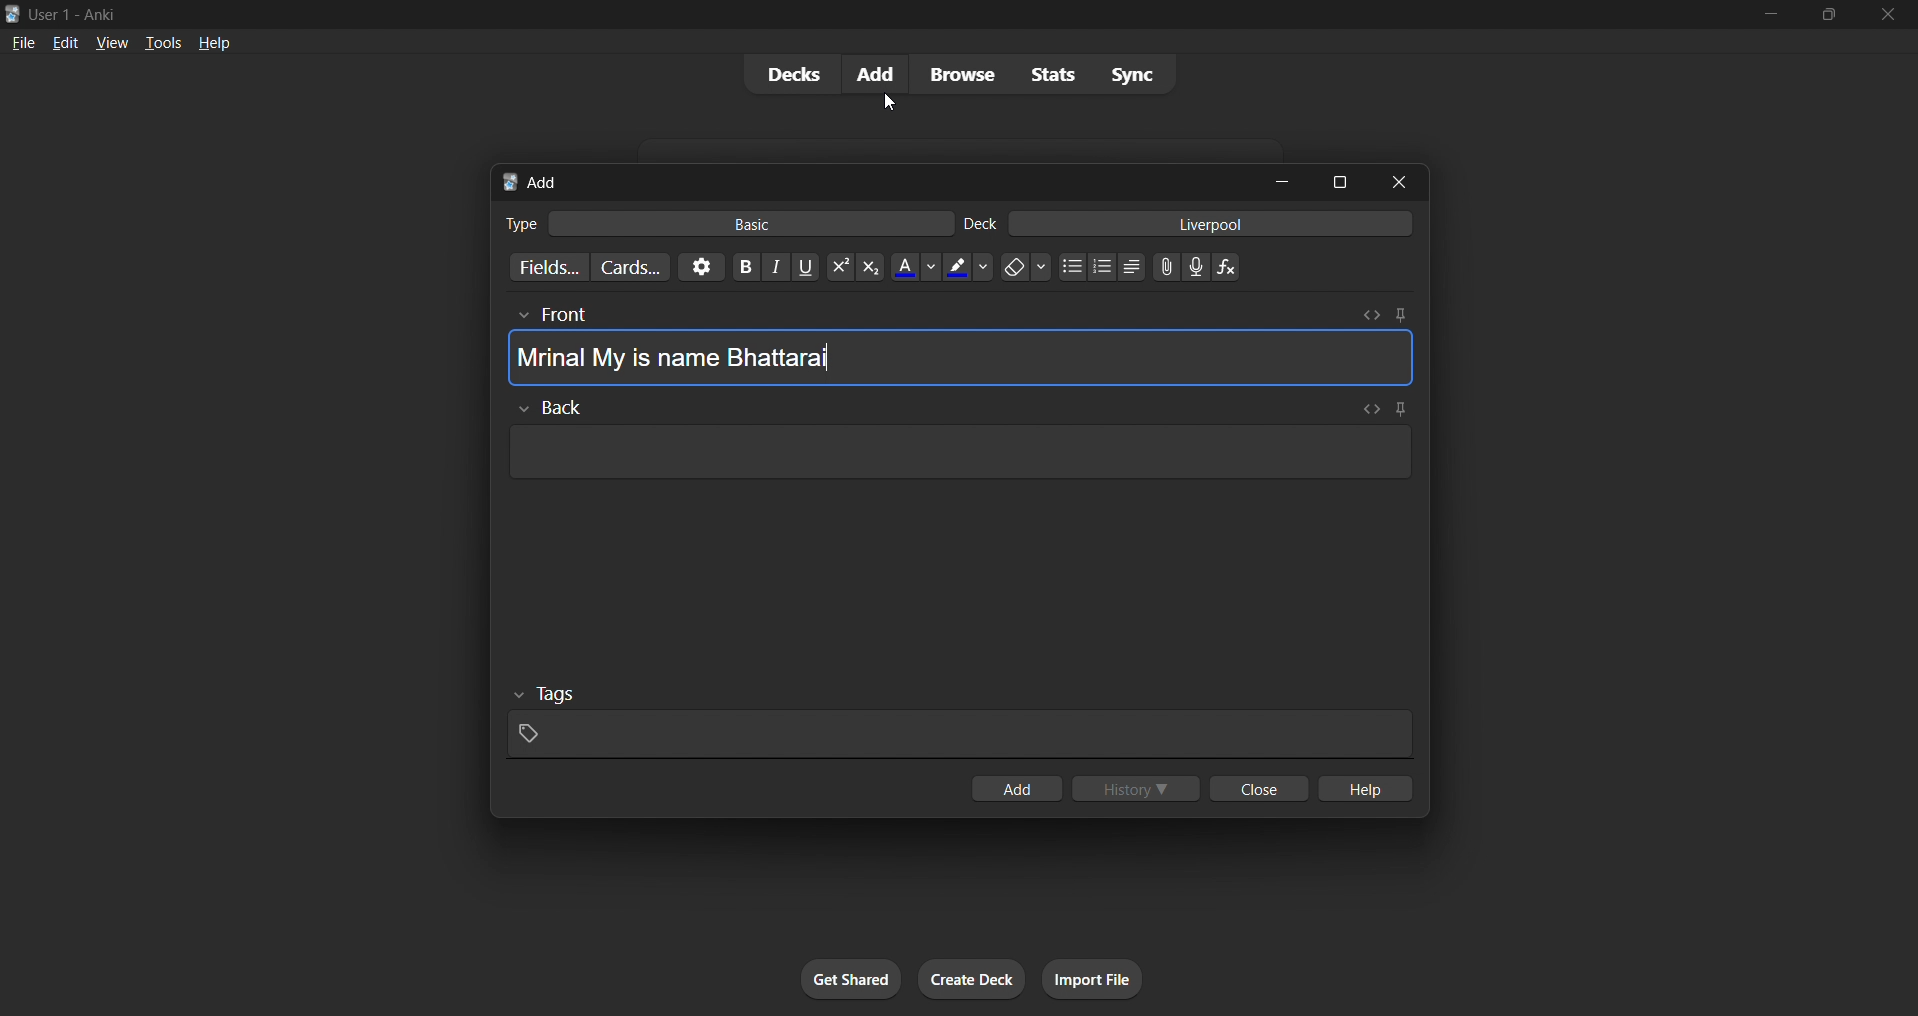 This screenshot has width=1918, height=1016. What do you see at coordinates (1227, 263) in the screenshot?
I see `insert equation` at bounding box center [1227, 263].